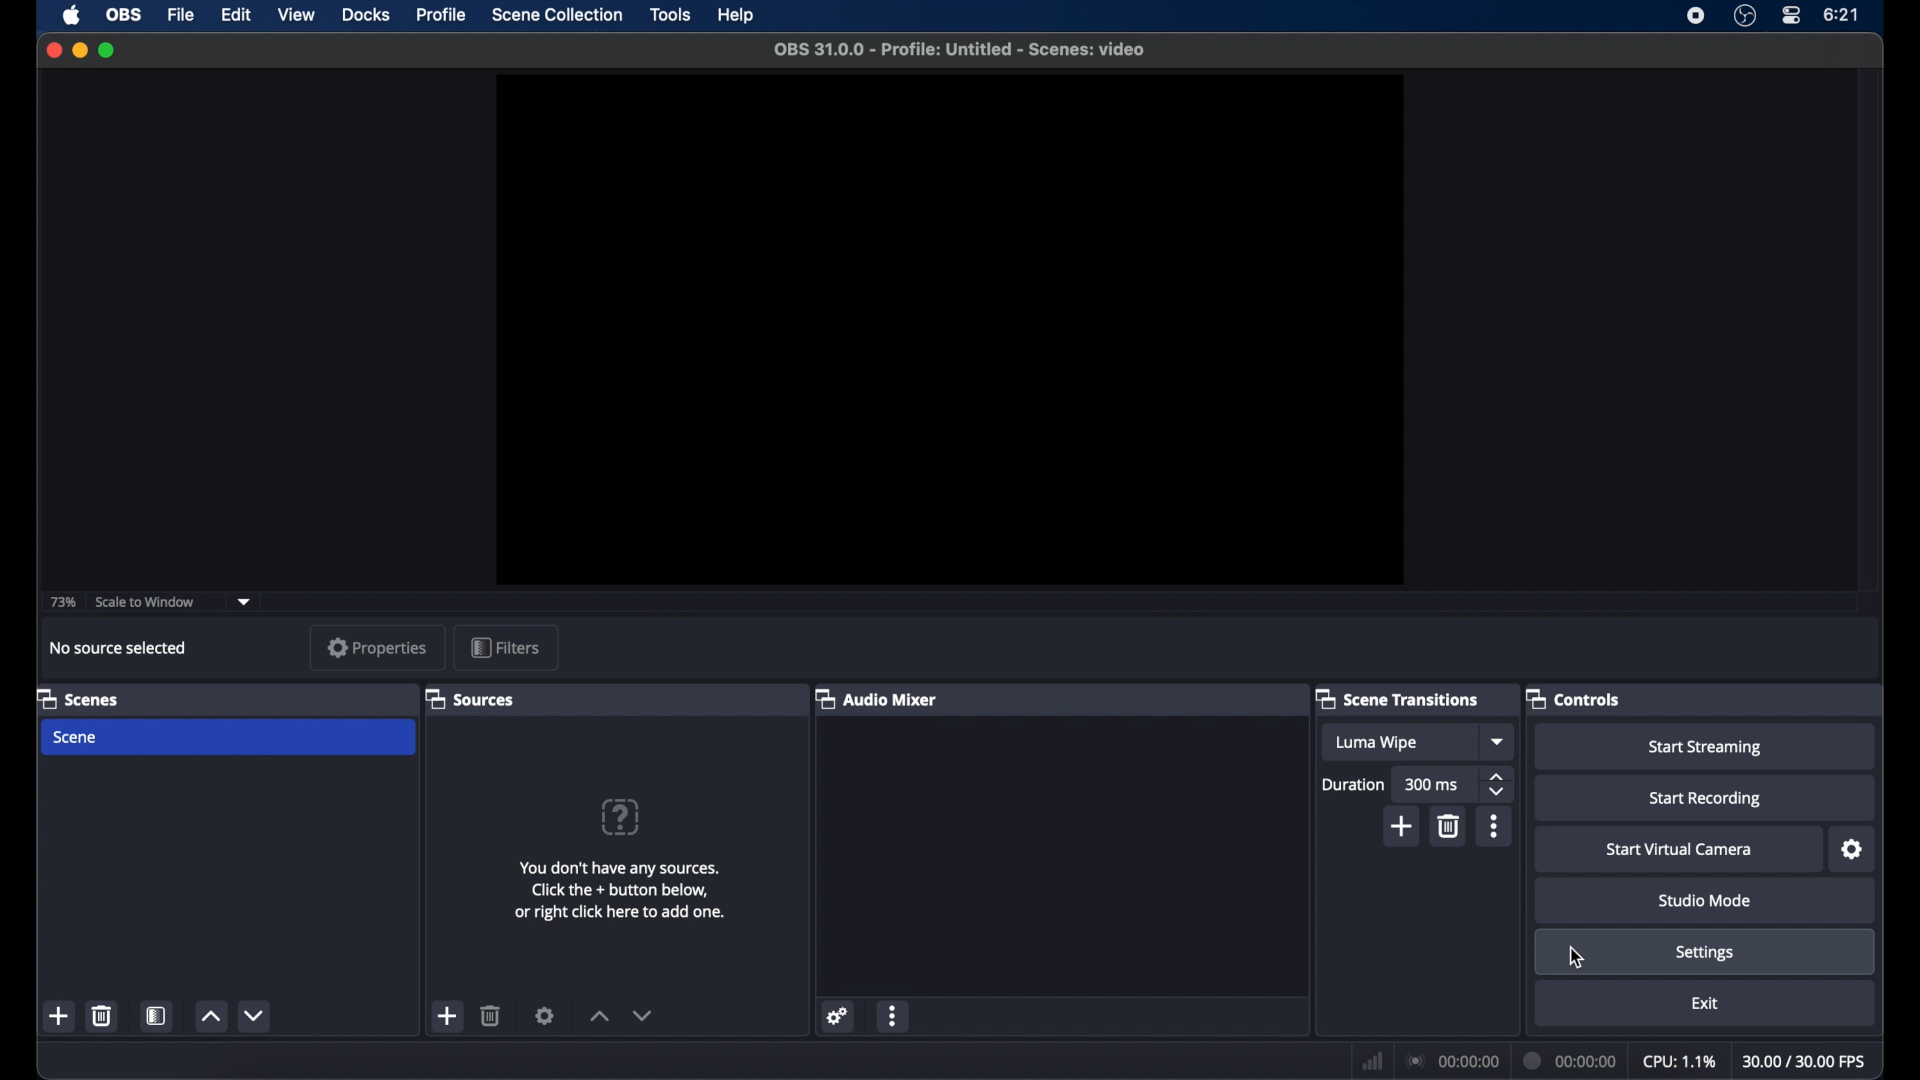  What do you see at coordinates (1429, 784) in the screenshot?
I see `300 ms` at bounding box center [1429, 784].